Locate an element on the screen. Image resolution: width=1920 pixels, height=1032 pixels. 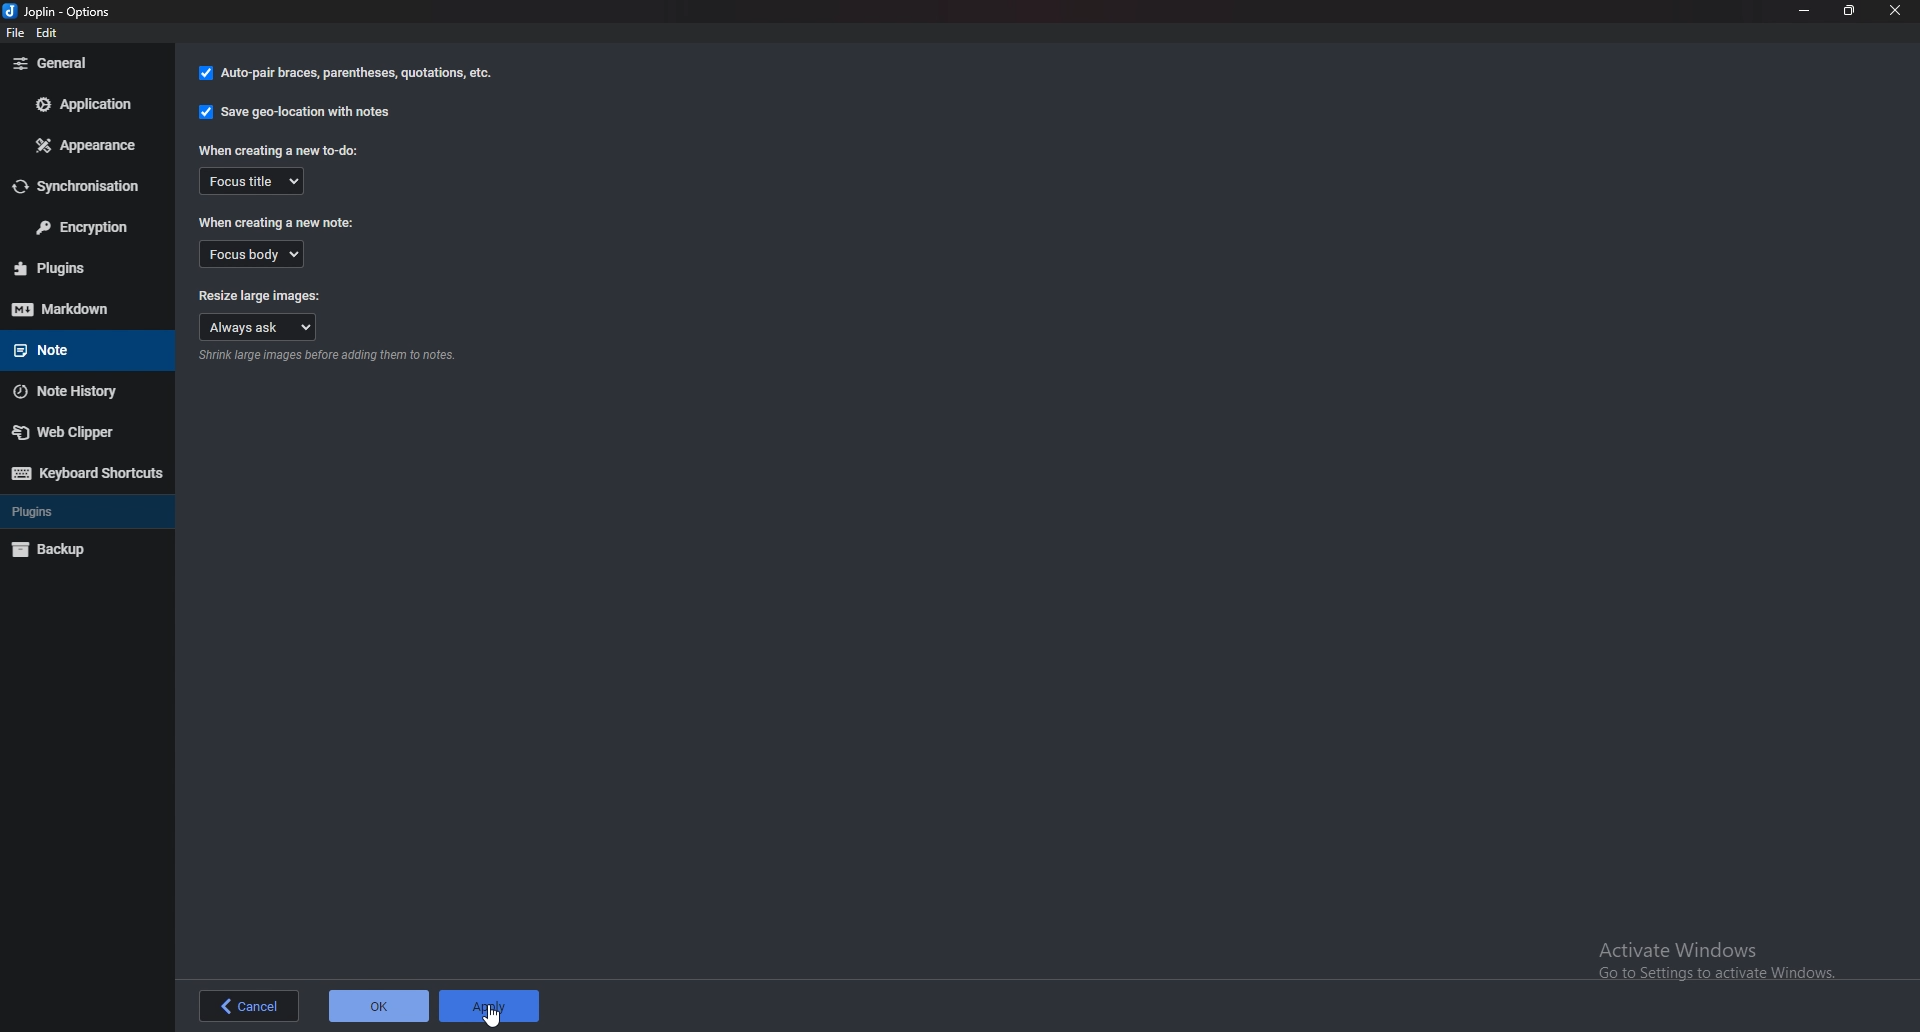
note is located at coordinates (76, 351).